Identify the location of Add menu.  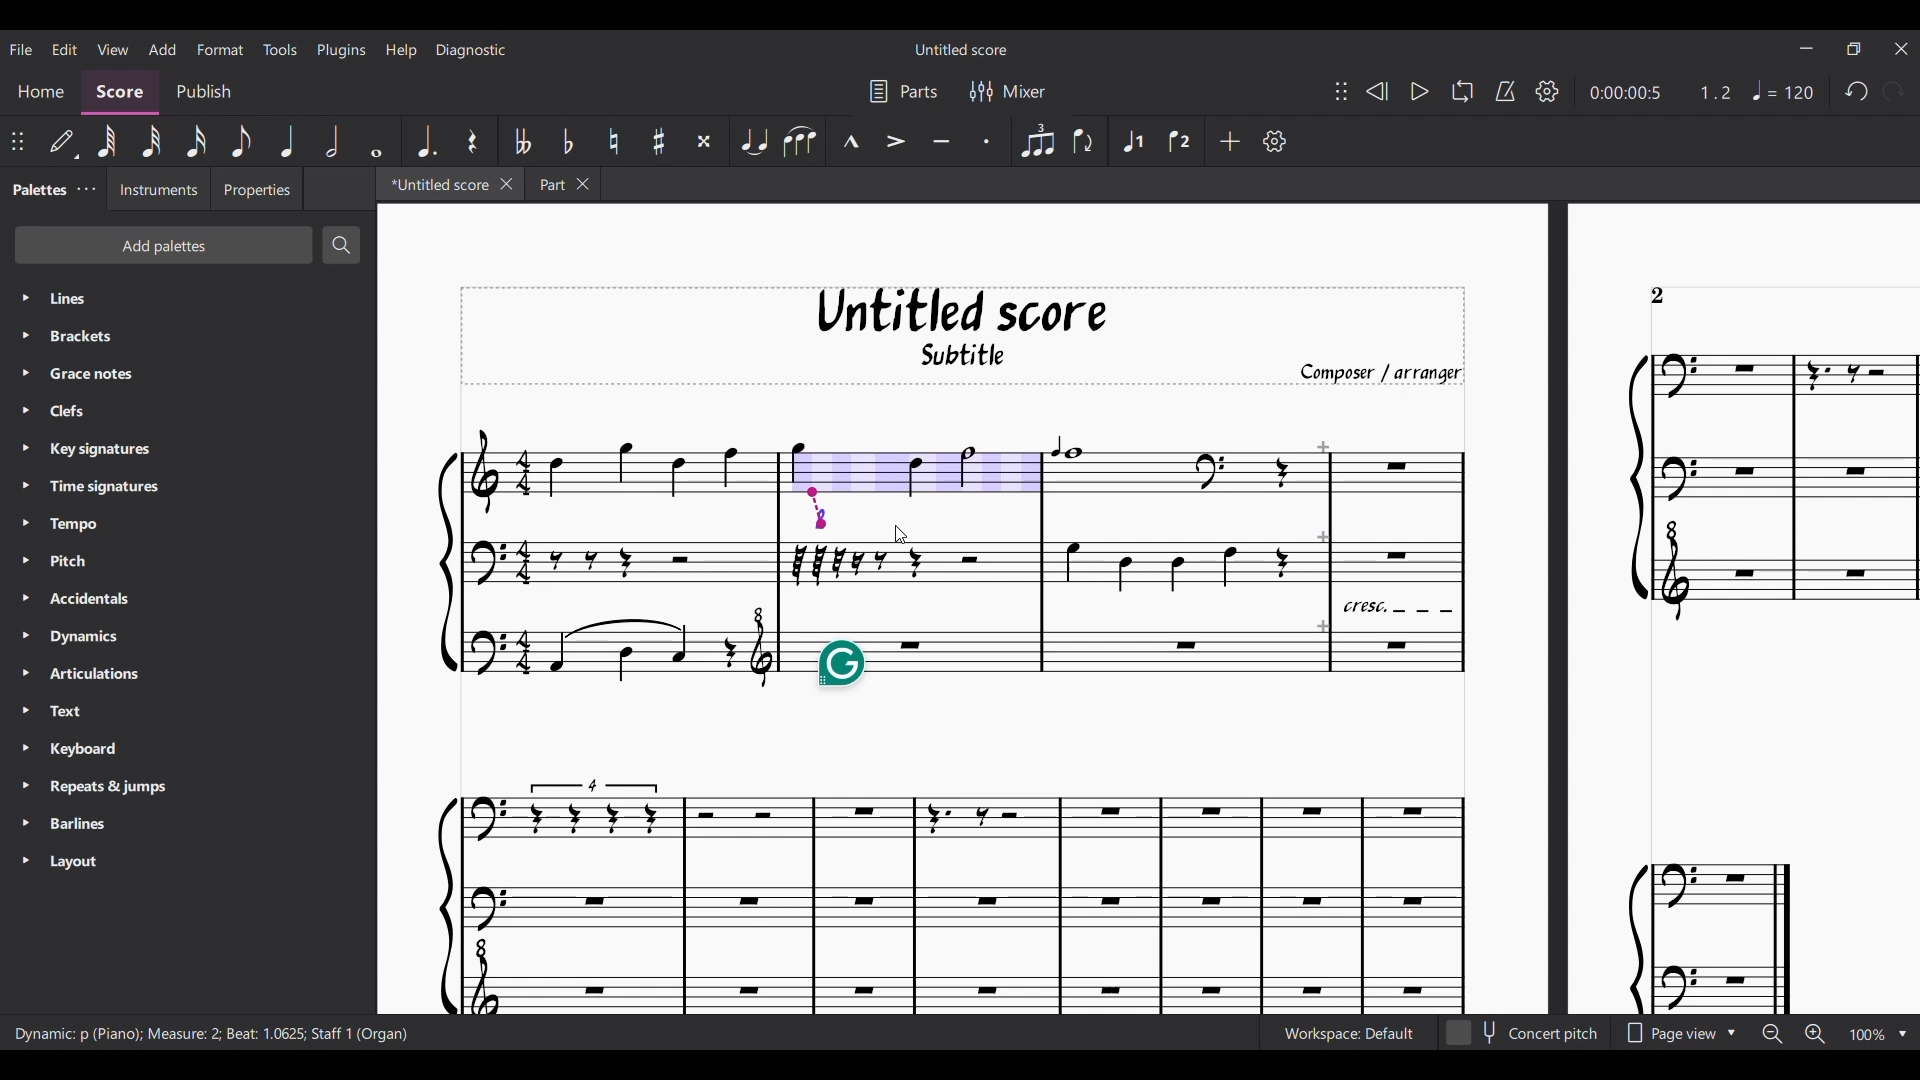
(162, 49).